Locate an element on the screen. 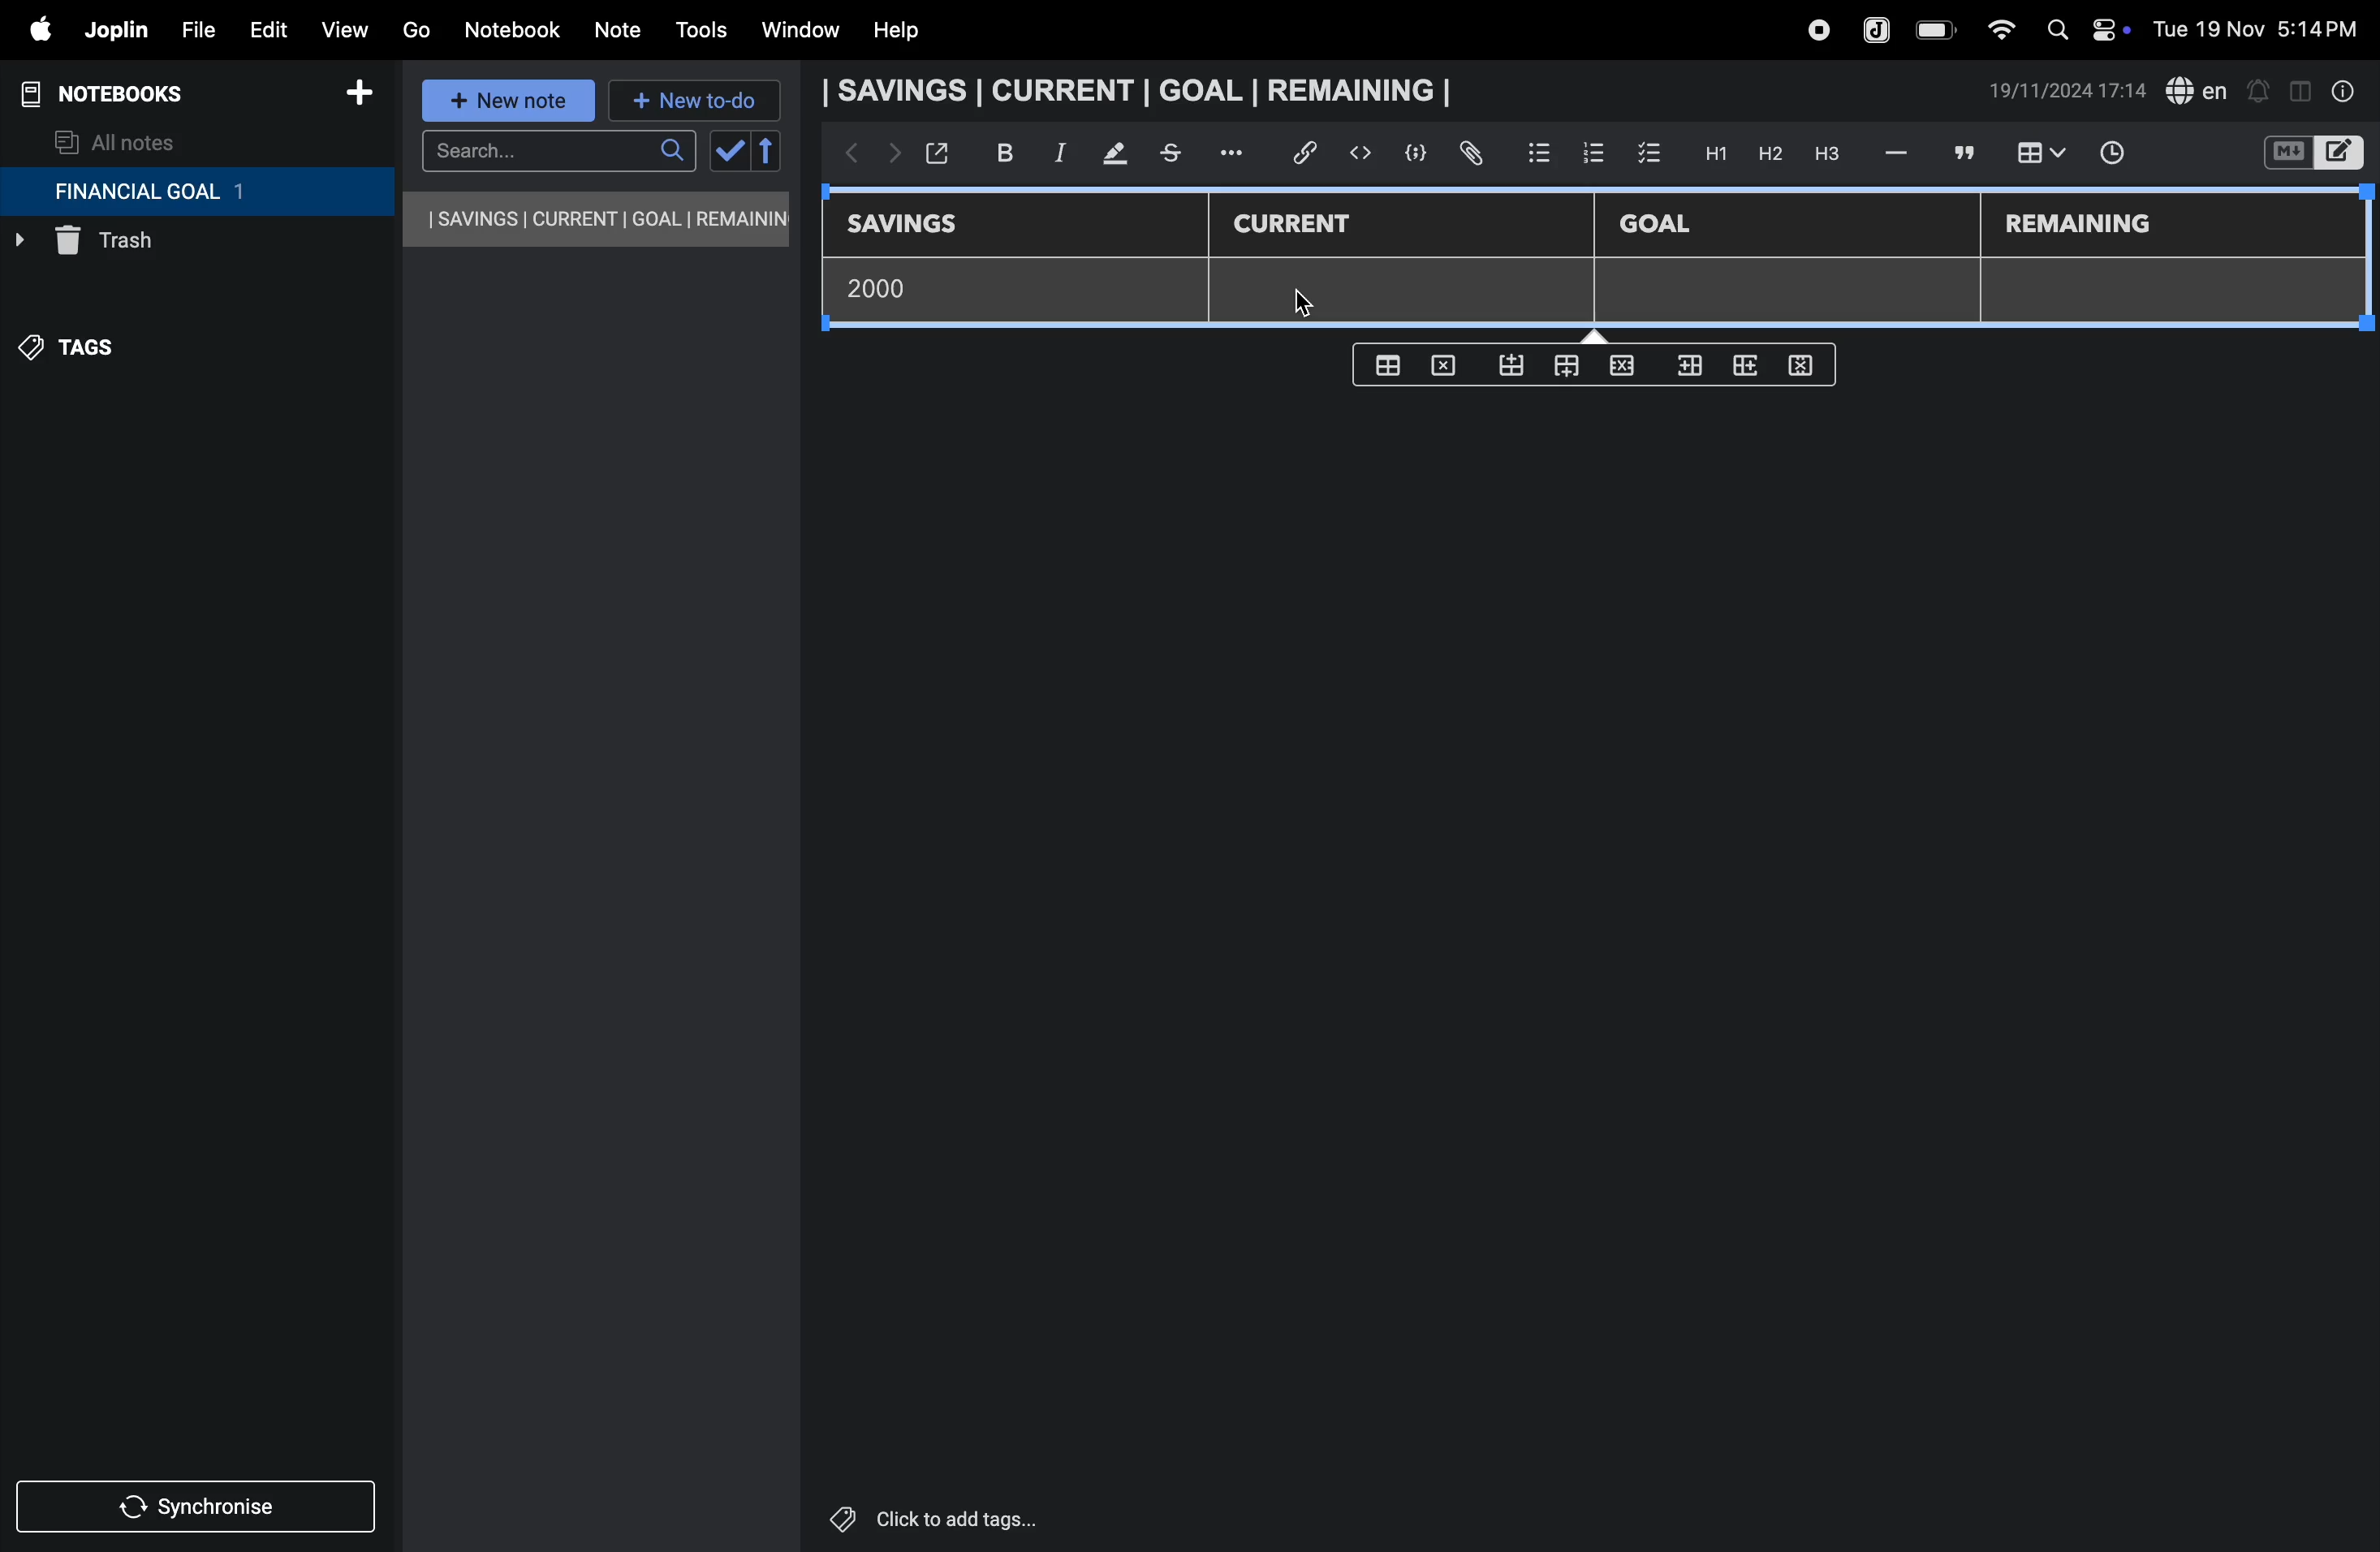  bold is located at coordinates (994, 152).